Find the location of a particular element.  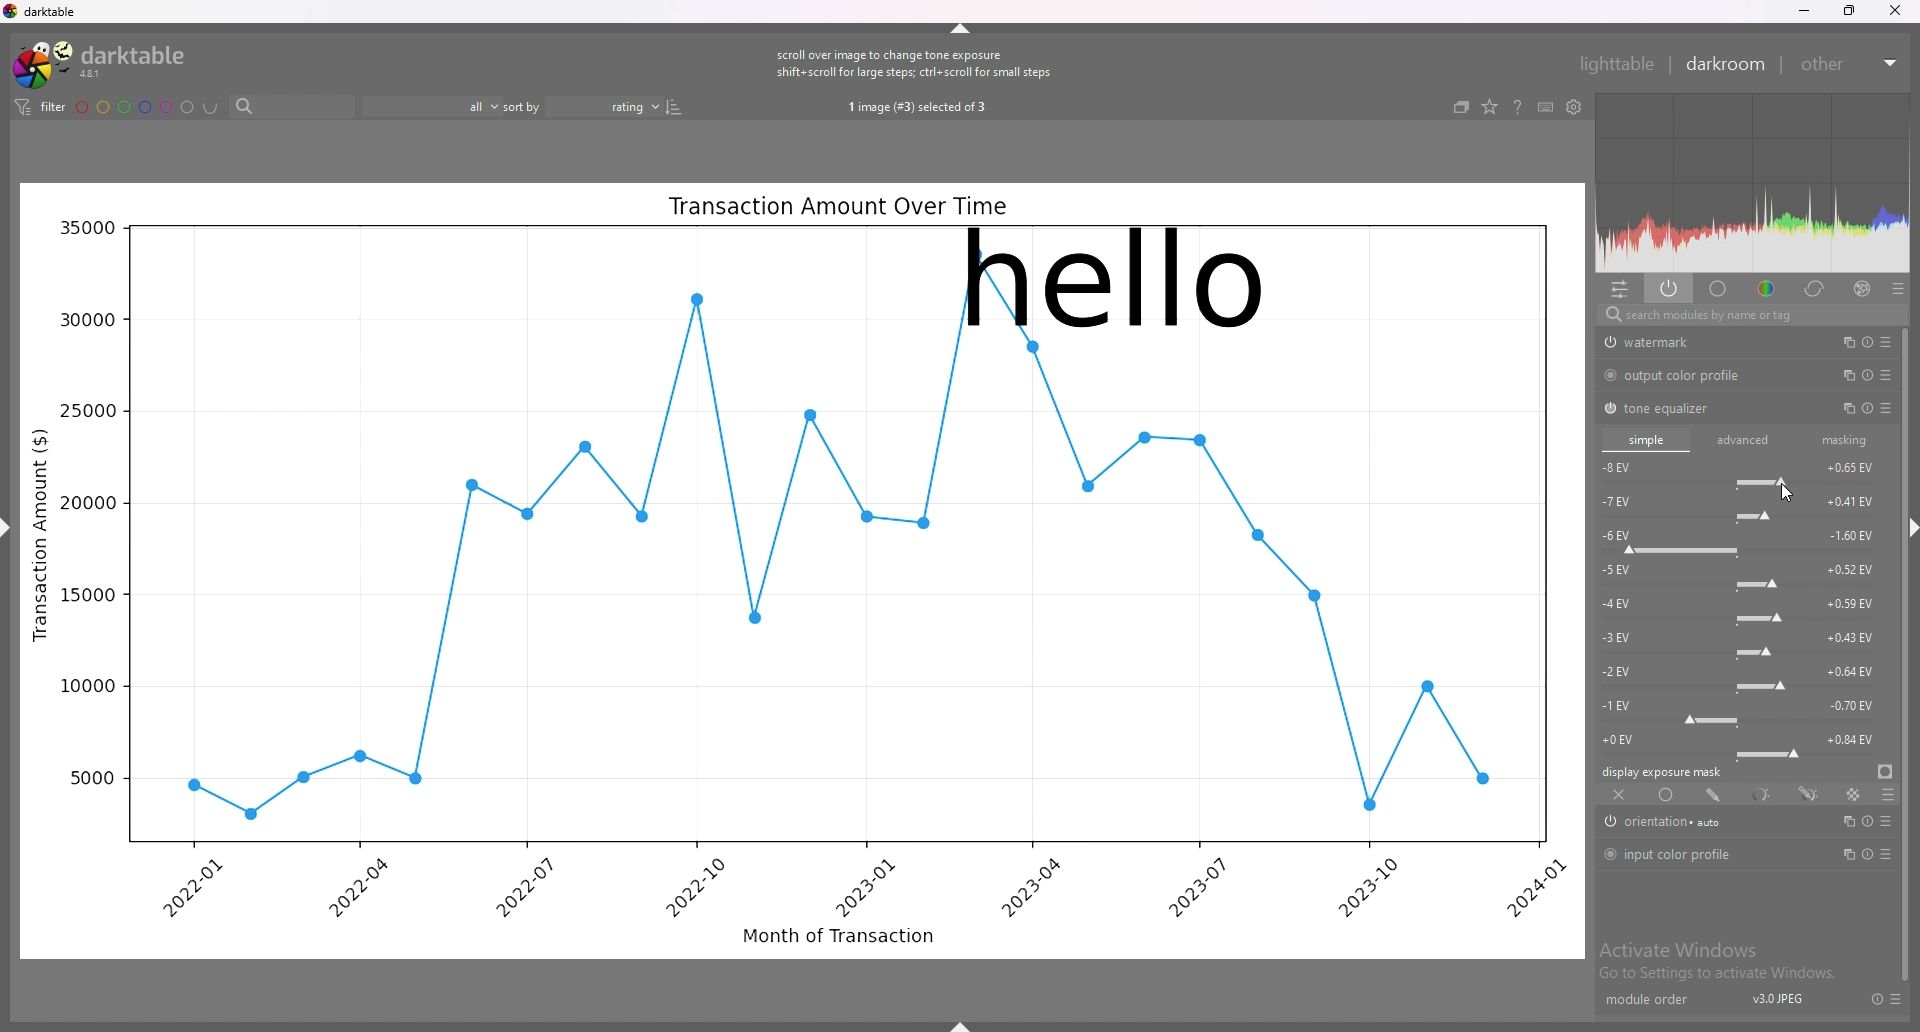

sort order is located at coordinates (604, 106).